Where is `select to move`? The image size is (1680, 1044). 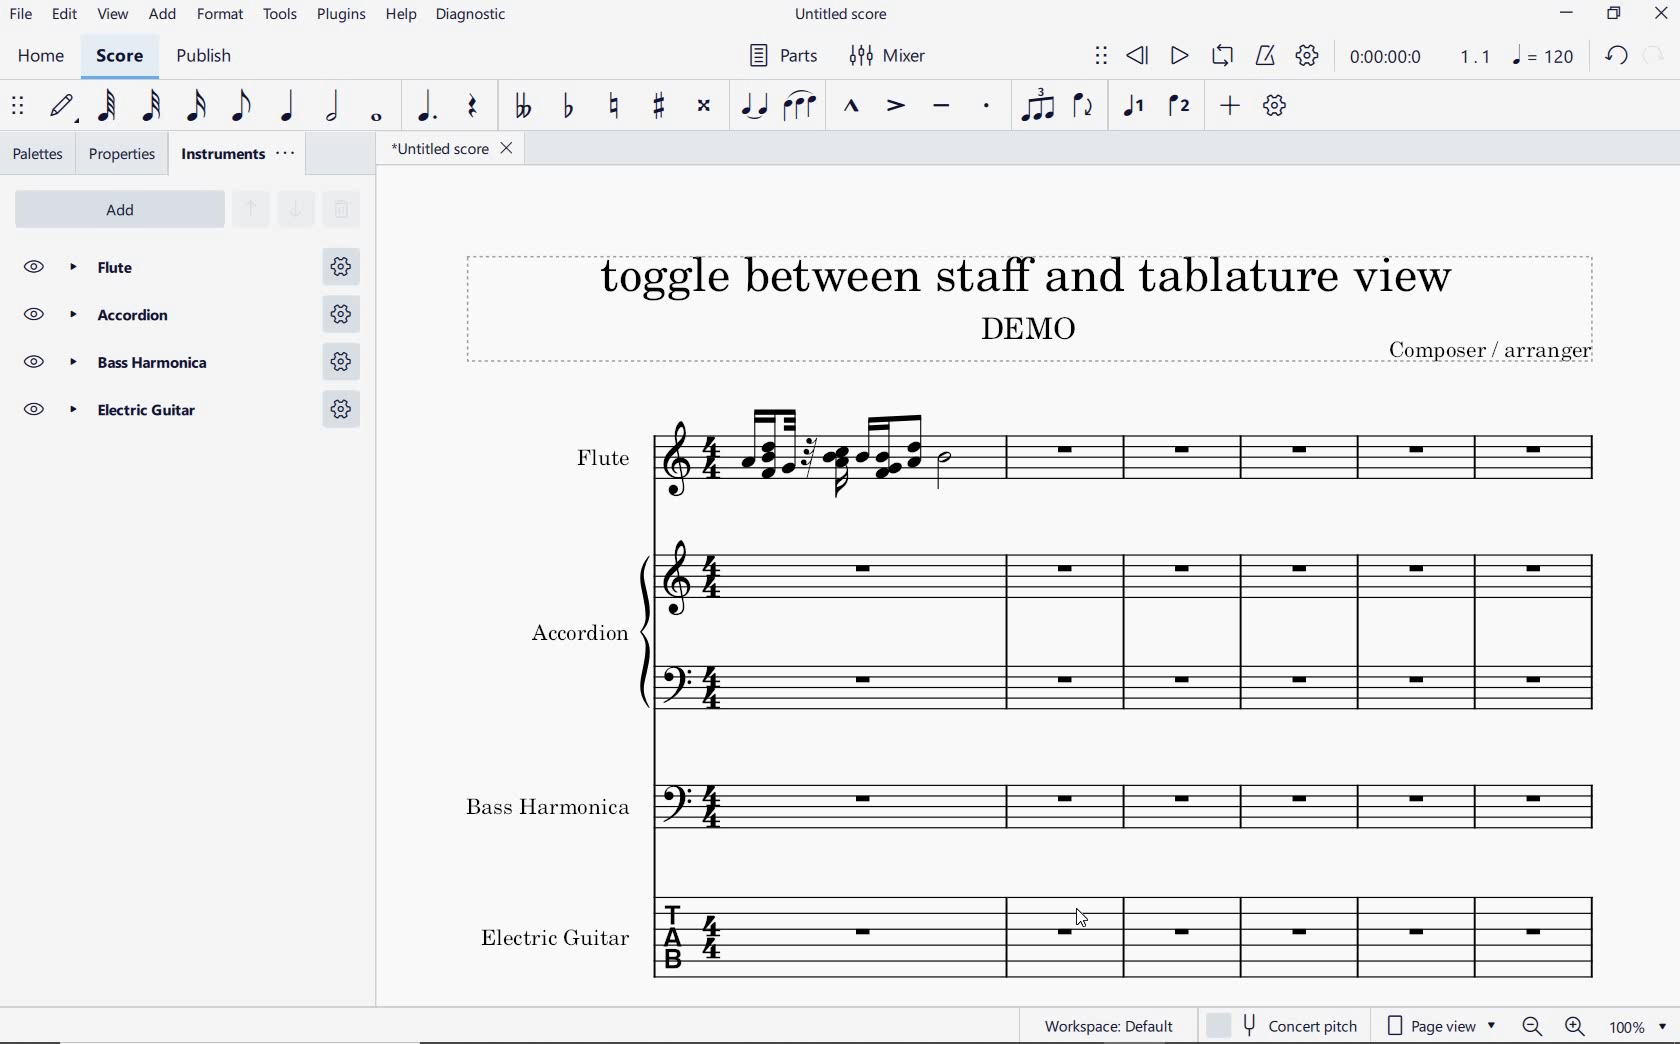 select to move is located at coordinates (1101, 57).